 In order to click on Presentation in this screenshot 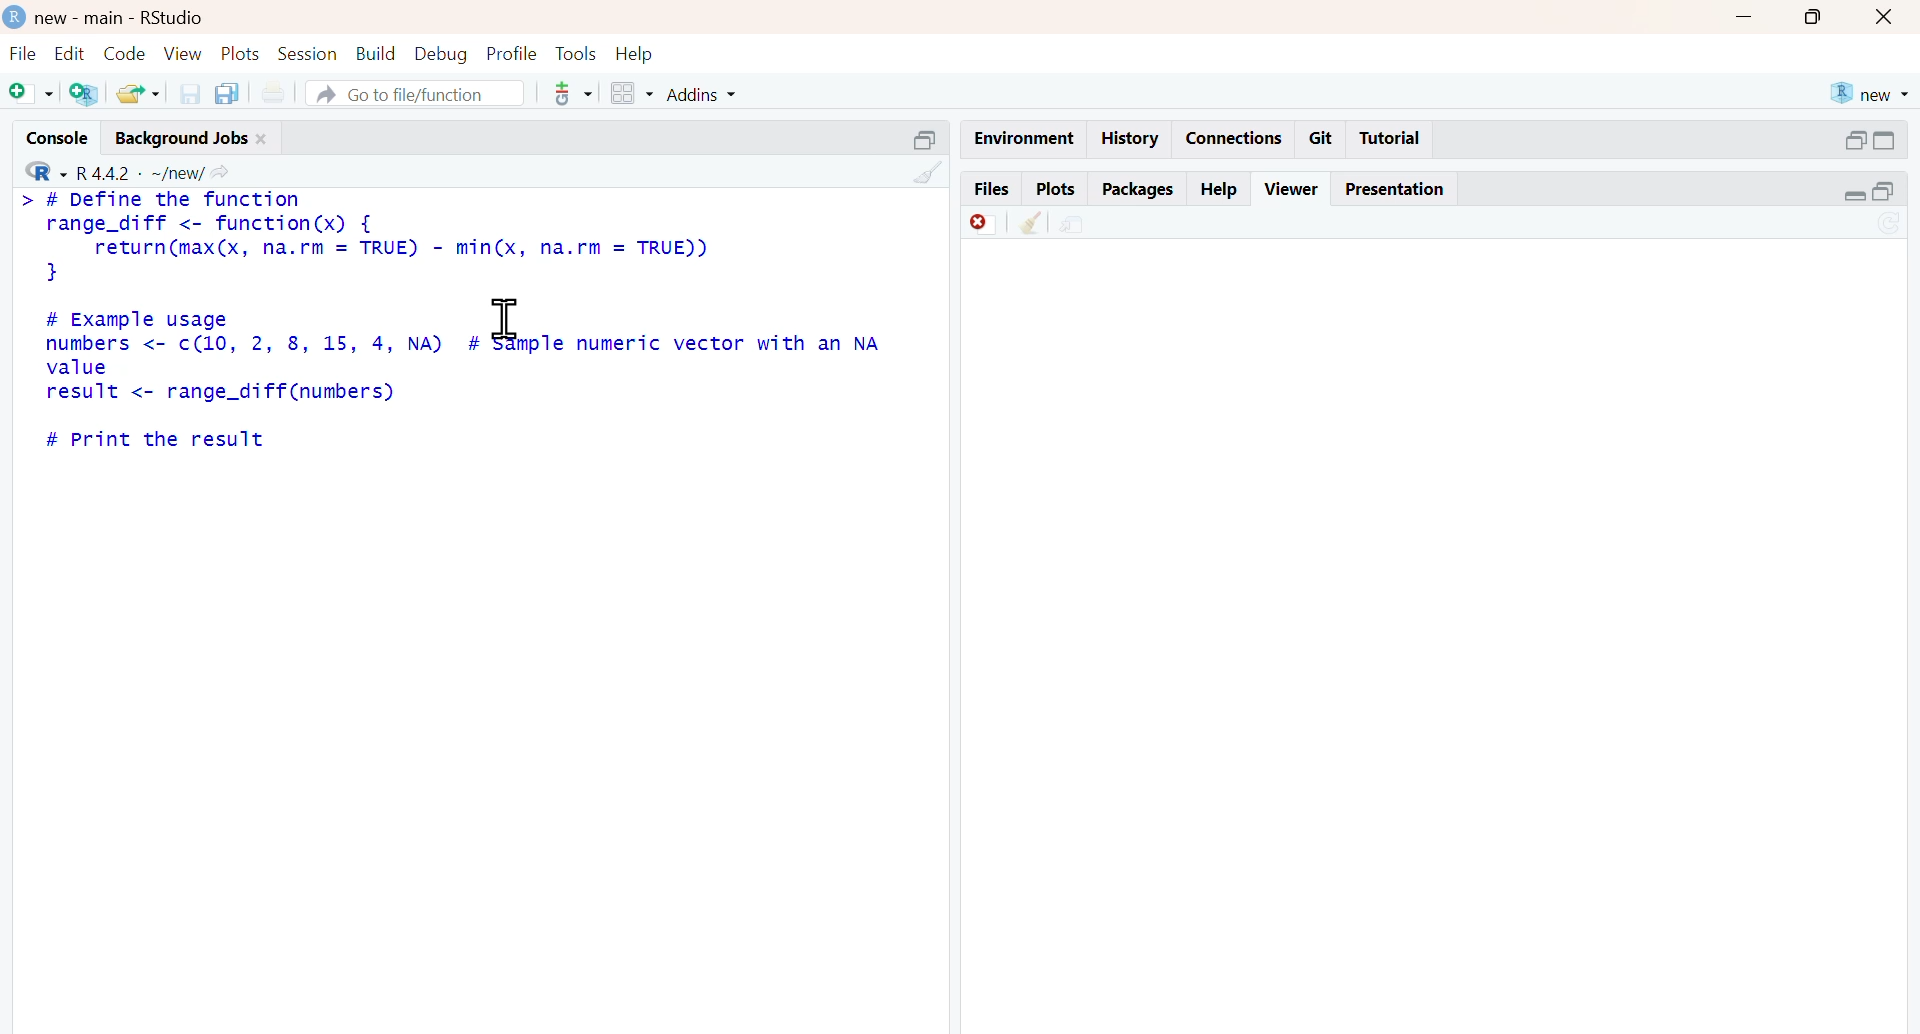, I will do `click(1395, 189)`.